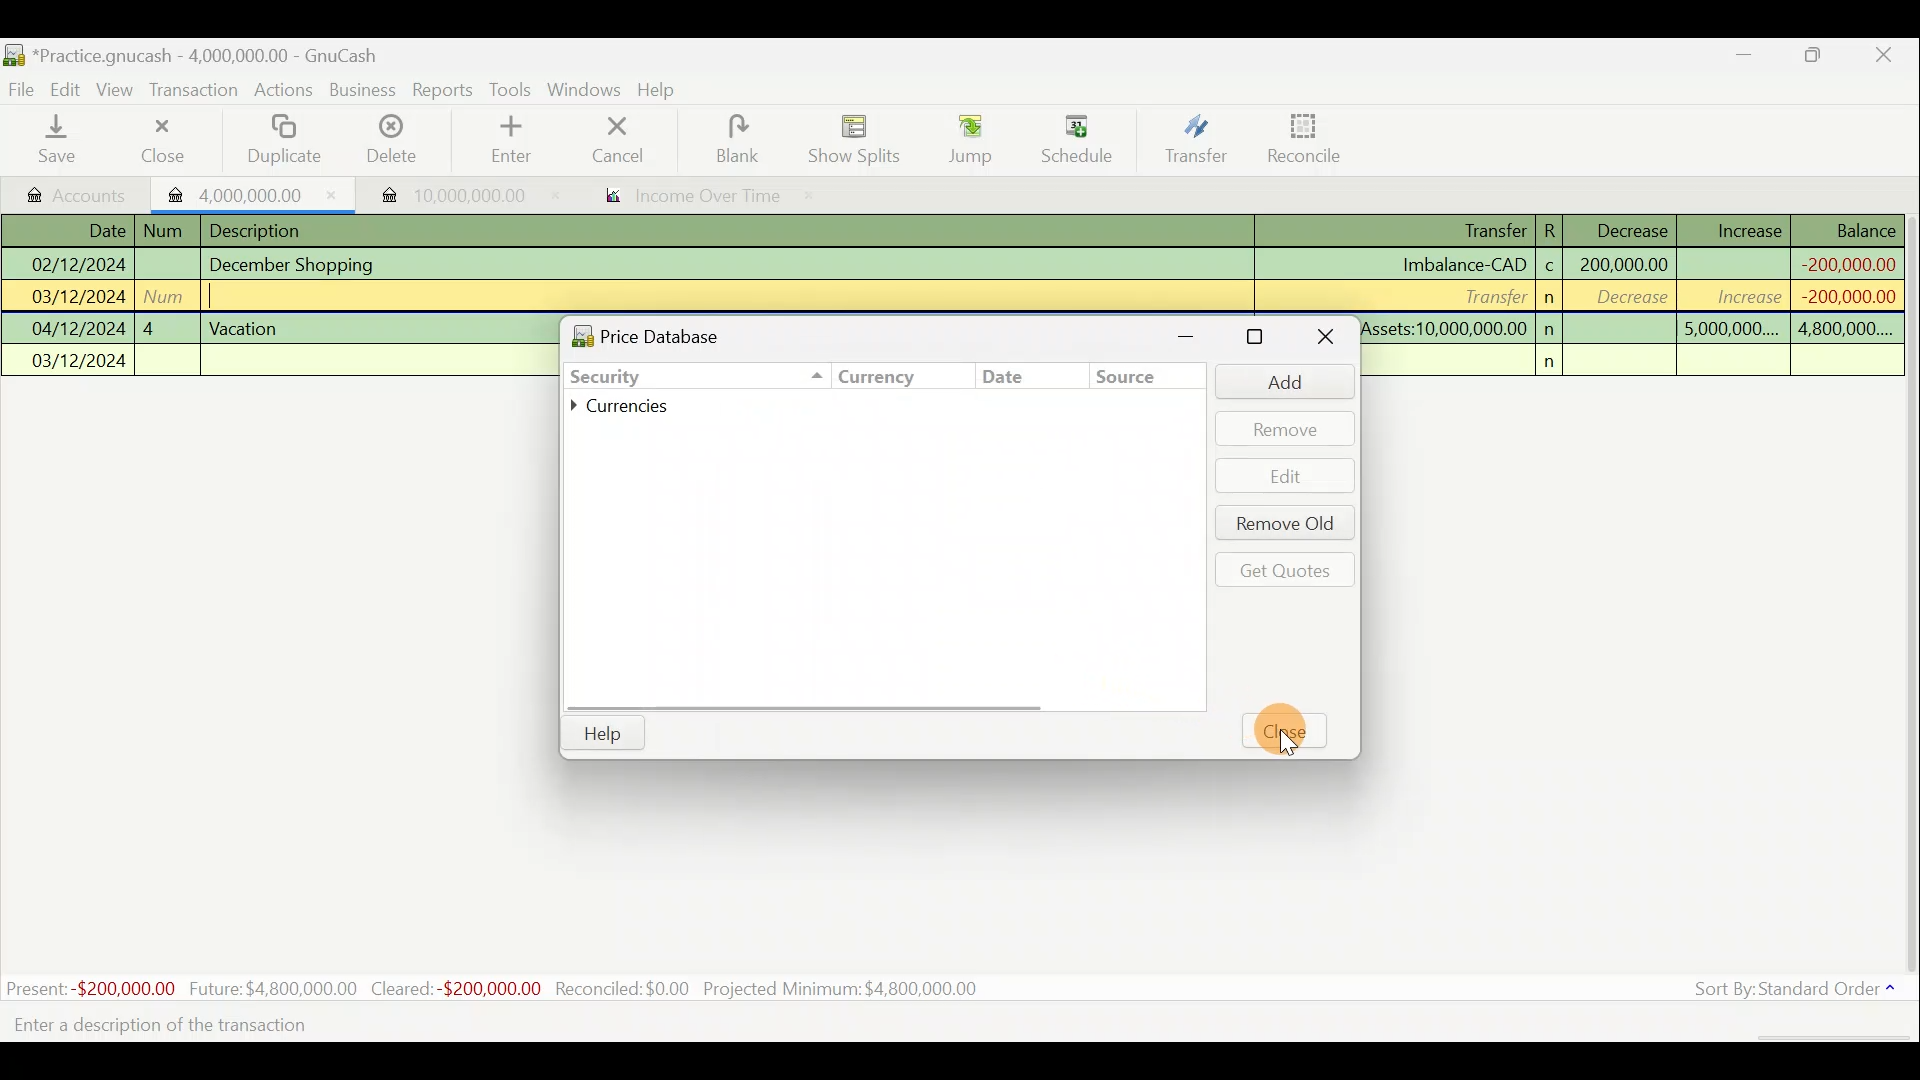  I want to click on Remove old, so click(1281, 525).